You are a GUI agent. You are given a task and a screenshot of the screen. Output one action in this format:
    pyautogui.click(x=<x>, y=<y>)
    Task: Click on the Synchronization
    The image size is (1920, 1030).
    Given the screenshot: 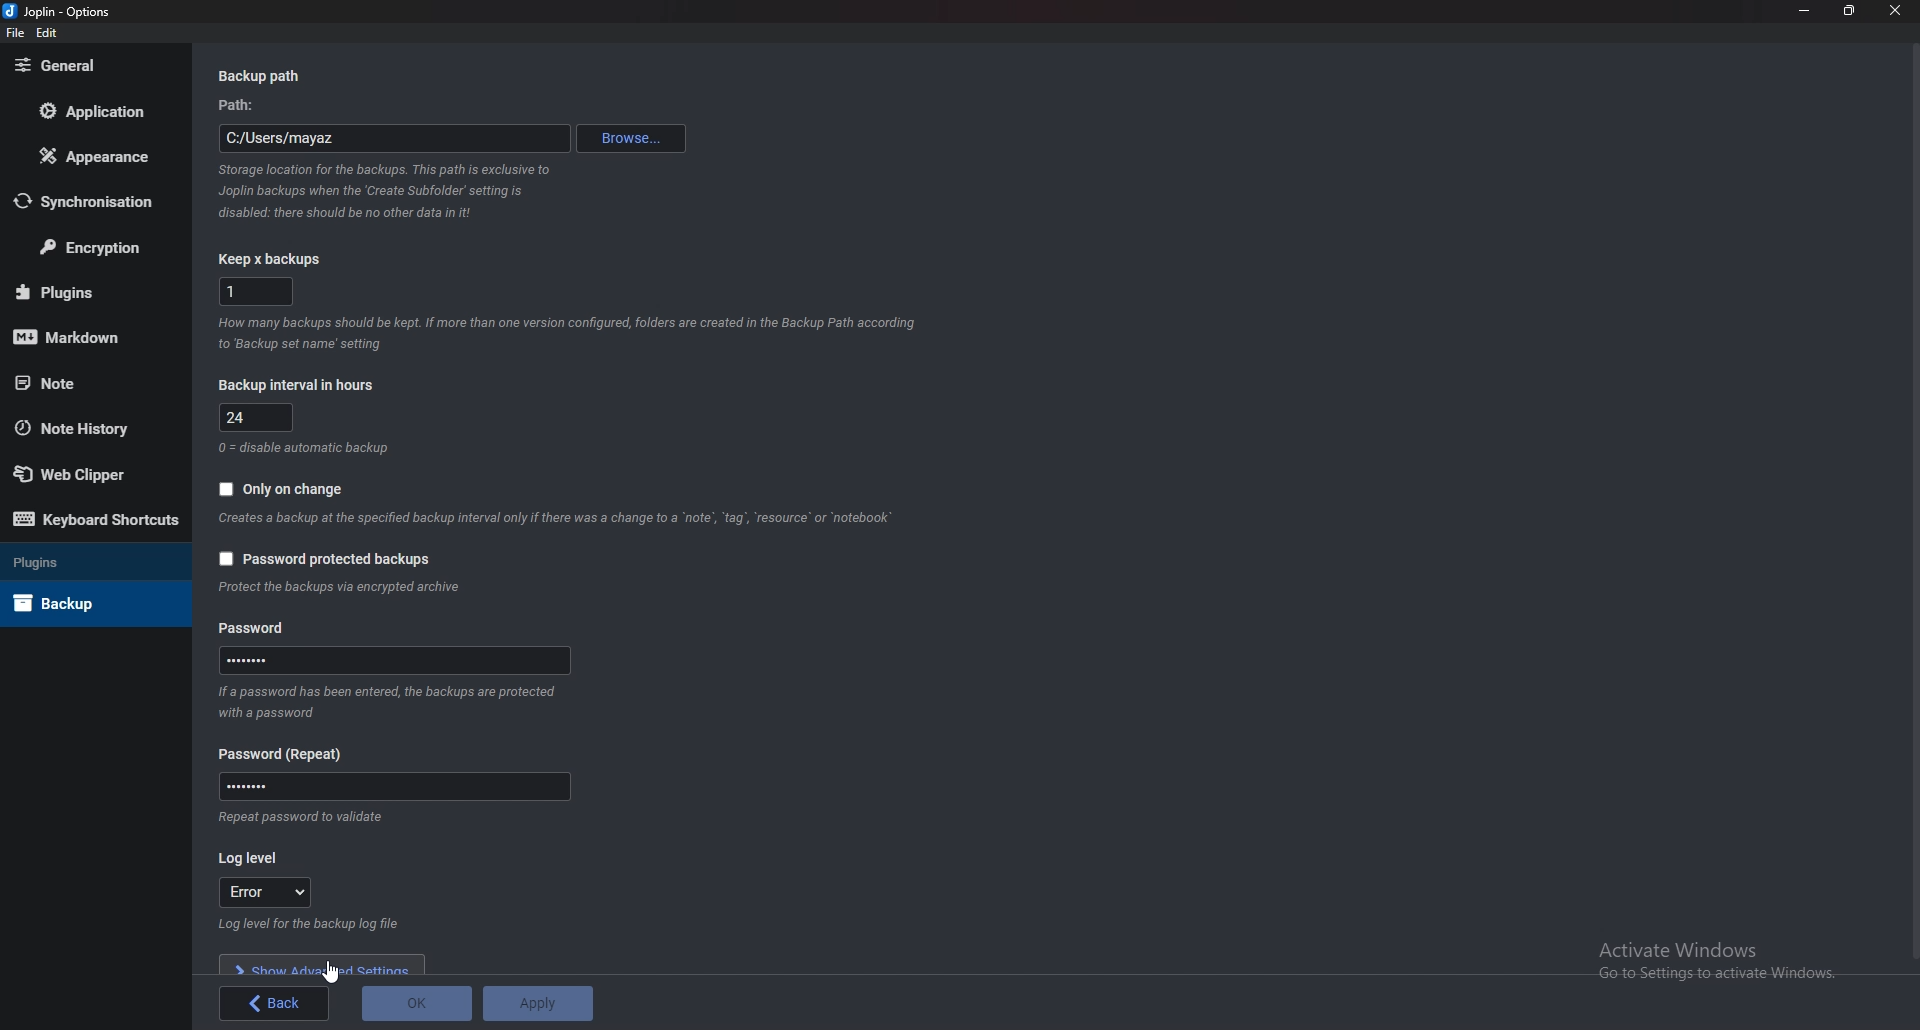 What is the action you would take?
    pyautogui.click(x=90, y=200)
    